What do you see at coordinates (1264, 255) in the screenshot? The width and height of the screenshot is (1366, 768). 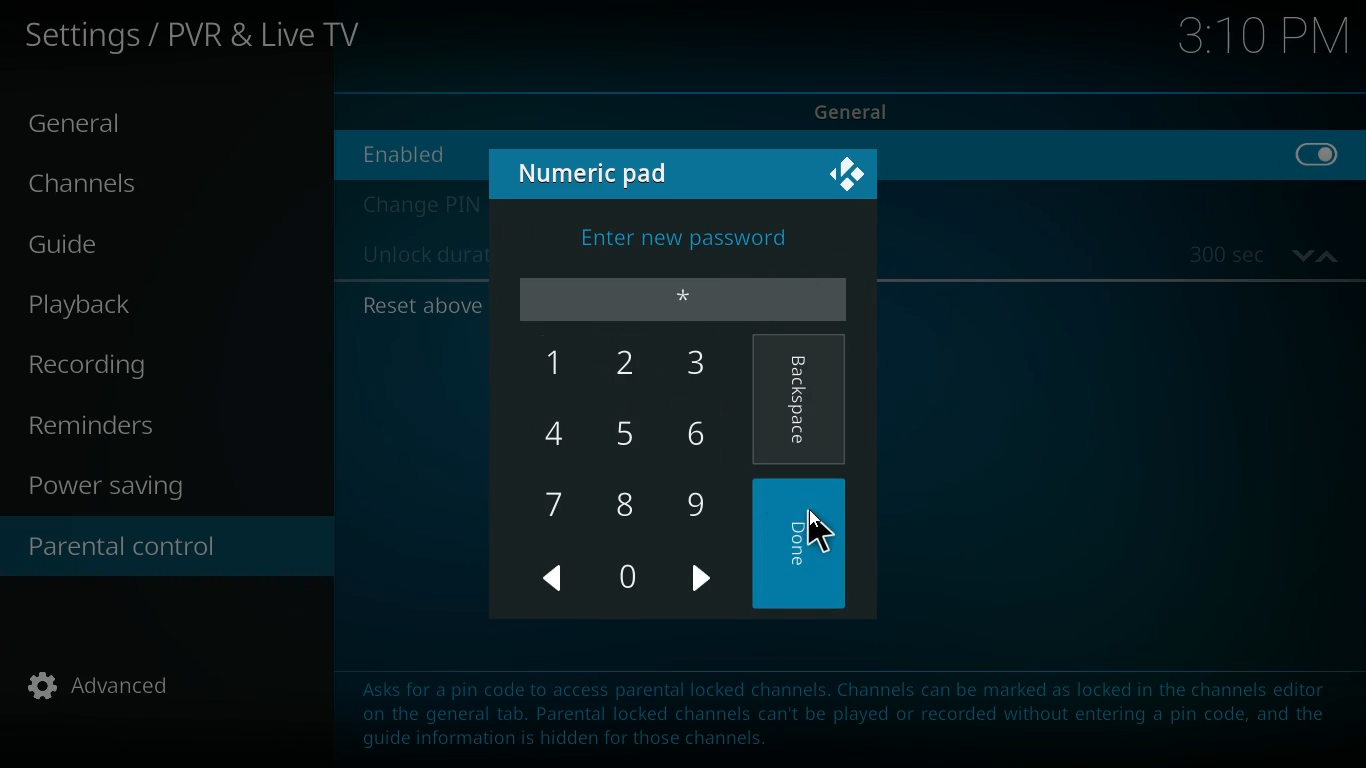 I see `time` at bounding box center [1264, 255].